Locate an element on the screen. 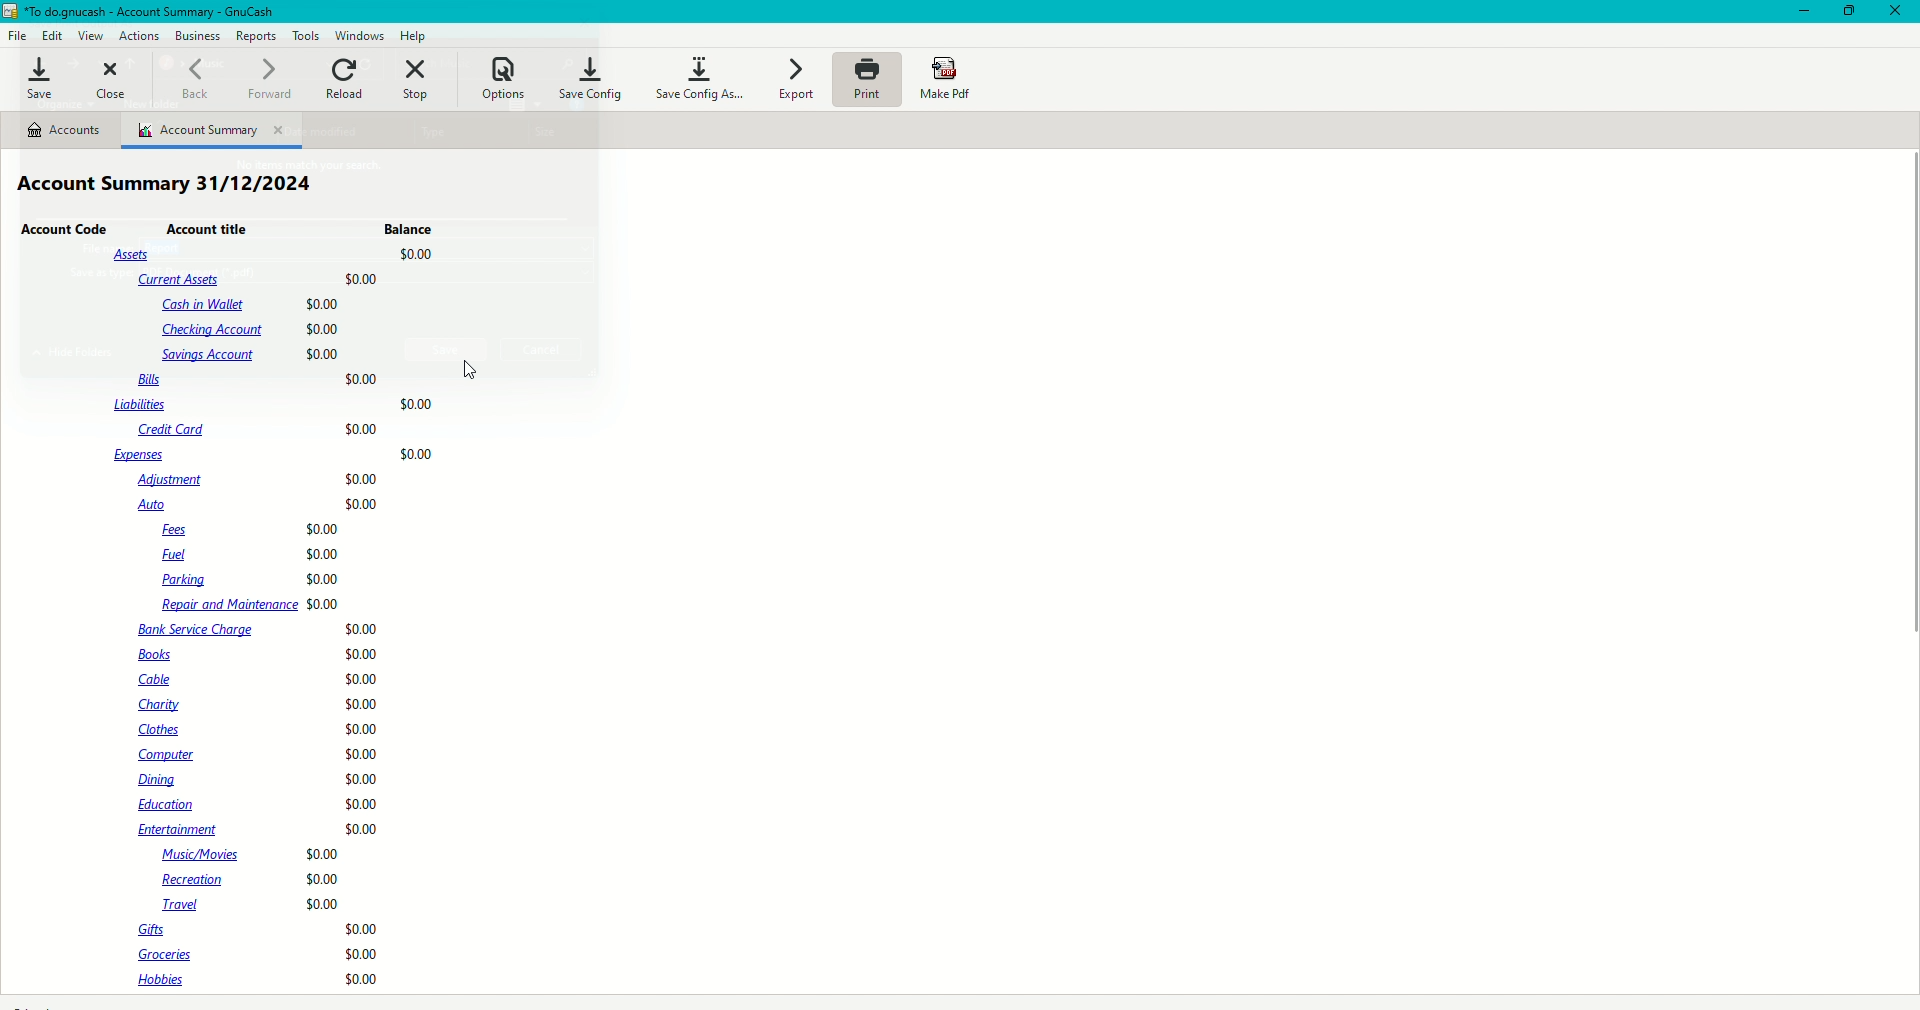 Image resolution: width=1920 pixels, height=1010 pixels. Tools is located at coordinates (307, 35).